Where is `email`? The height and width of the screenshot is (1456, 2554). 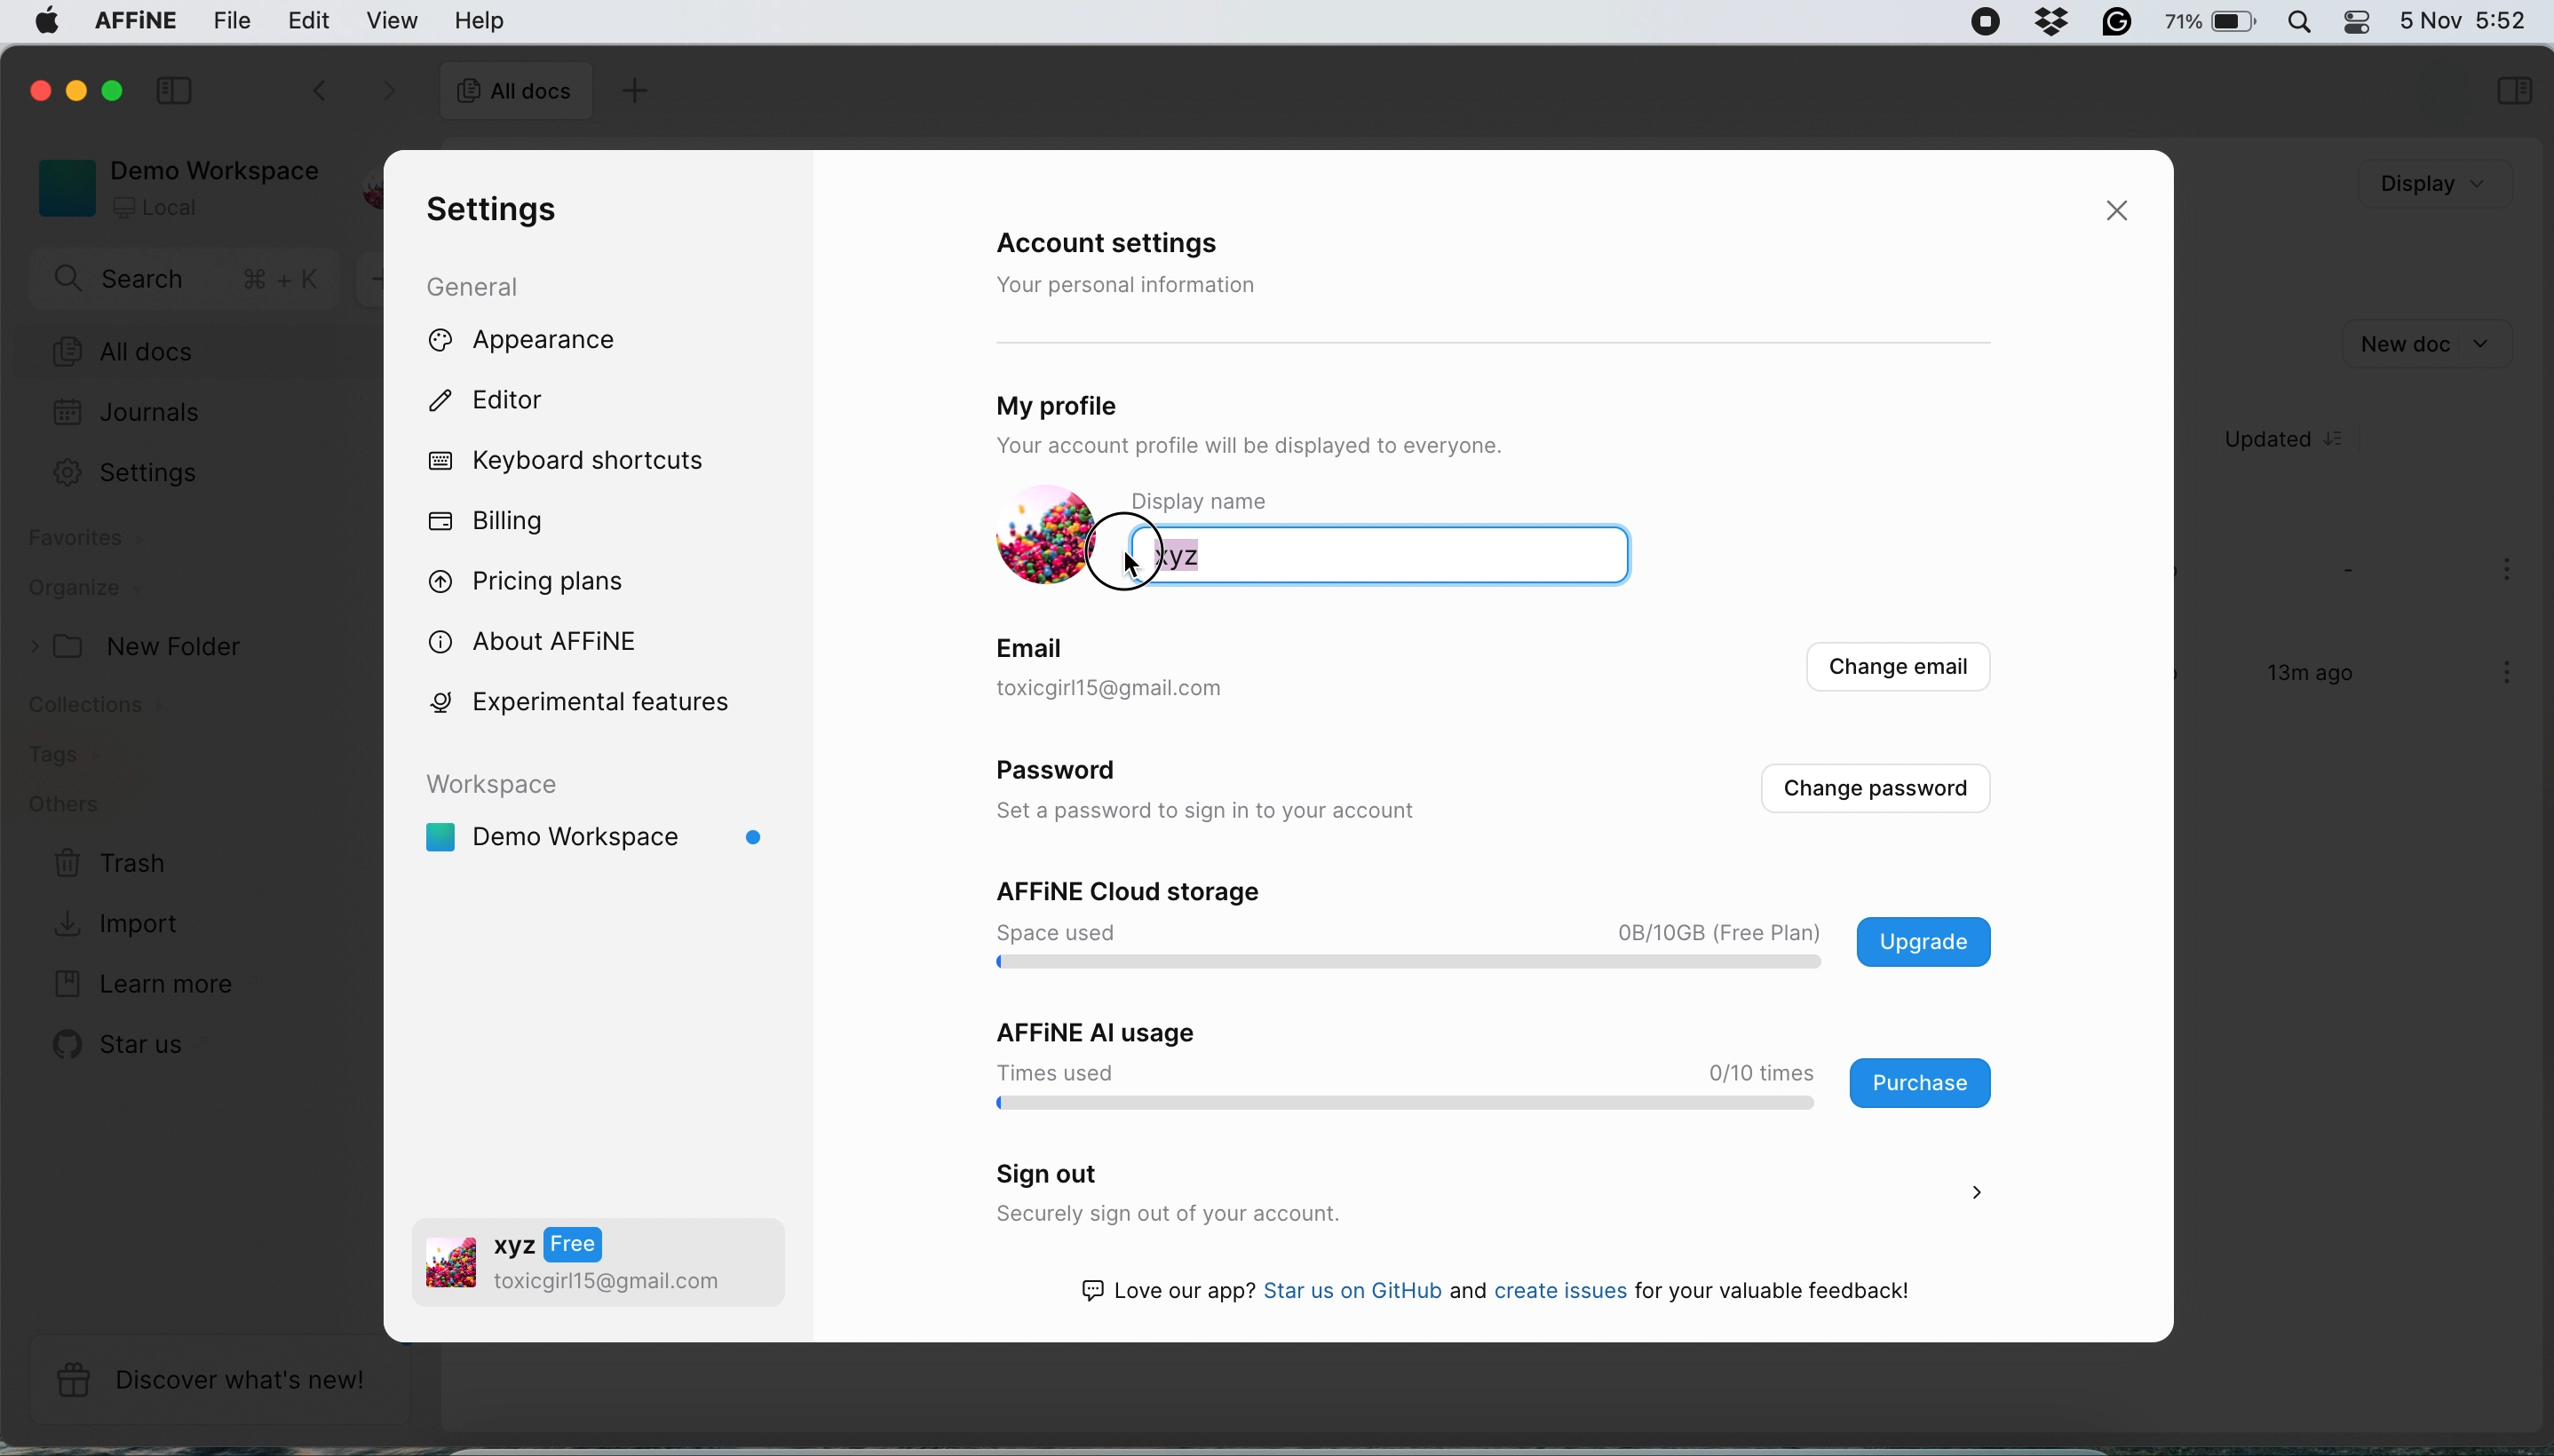 email is located at coordinates (1035, 645).